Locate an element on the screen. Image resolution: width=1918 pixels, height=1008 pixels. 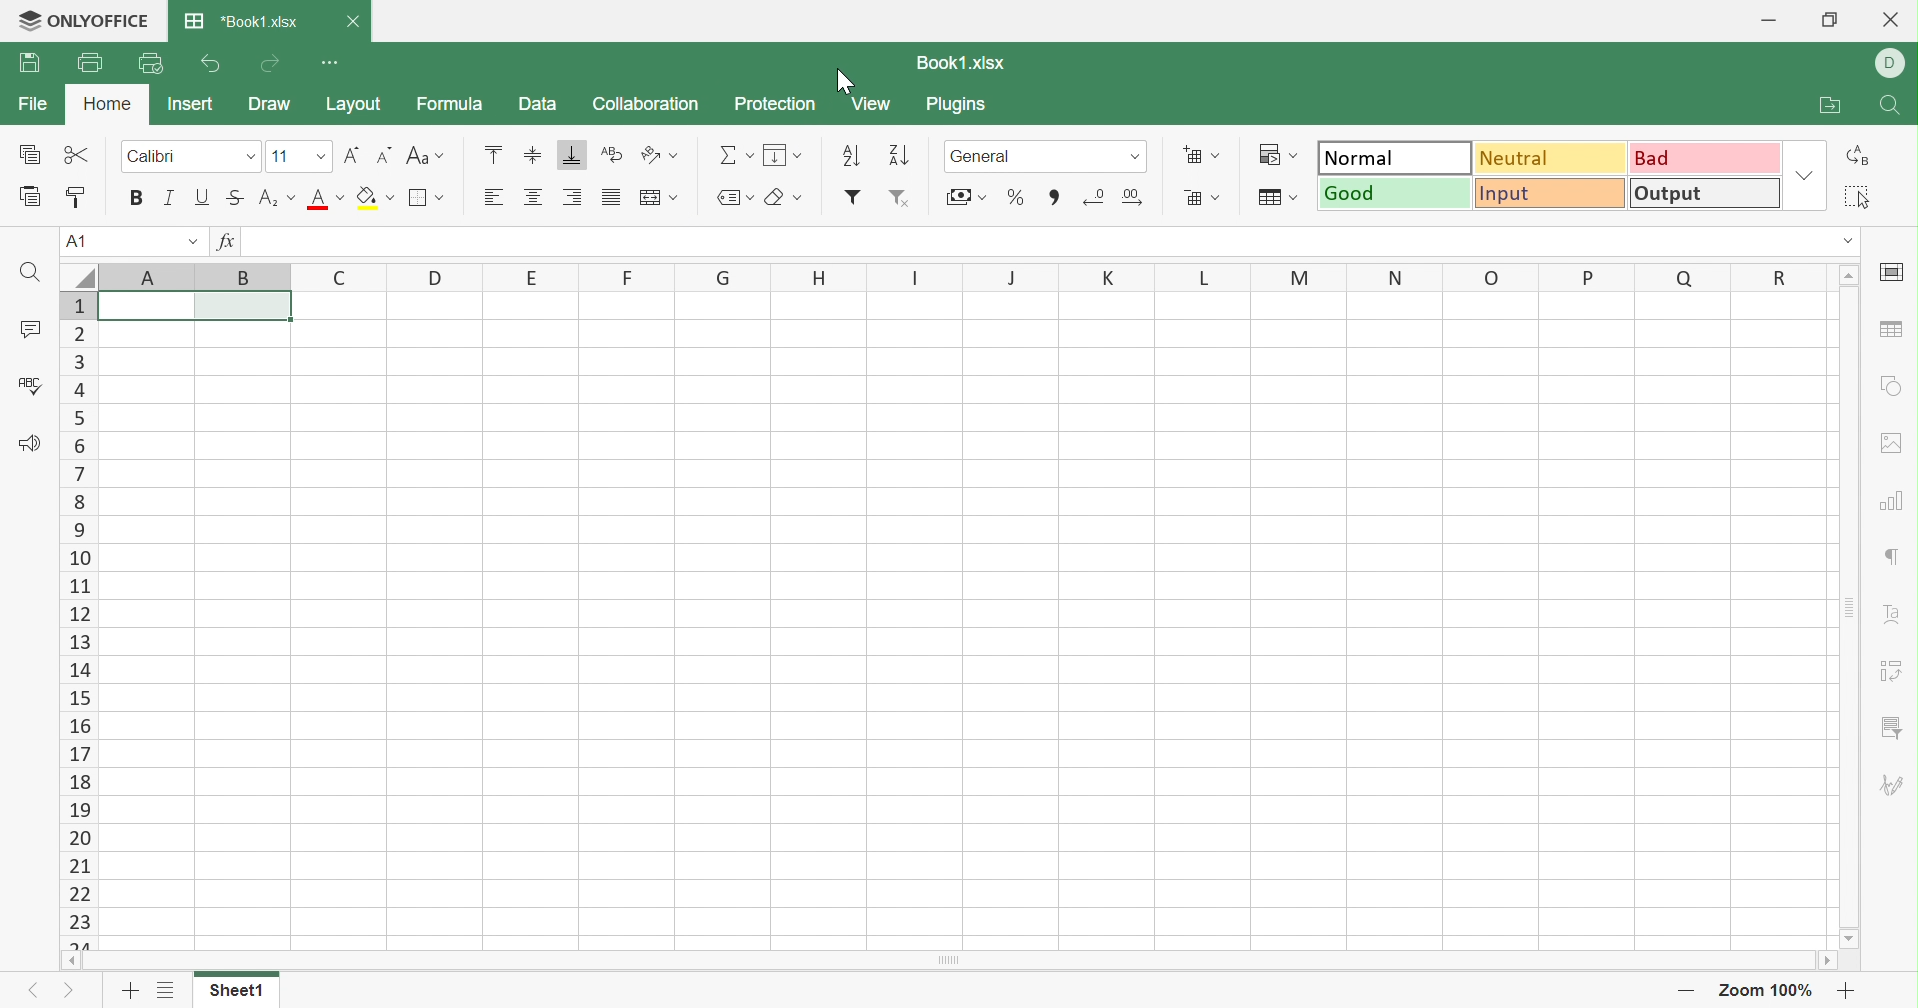
ONLYOFFICE is located at coordinates (81, 24).